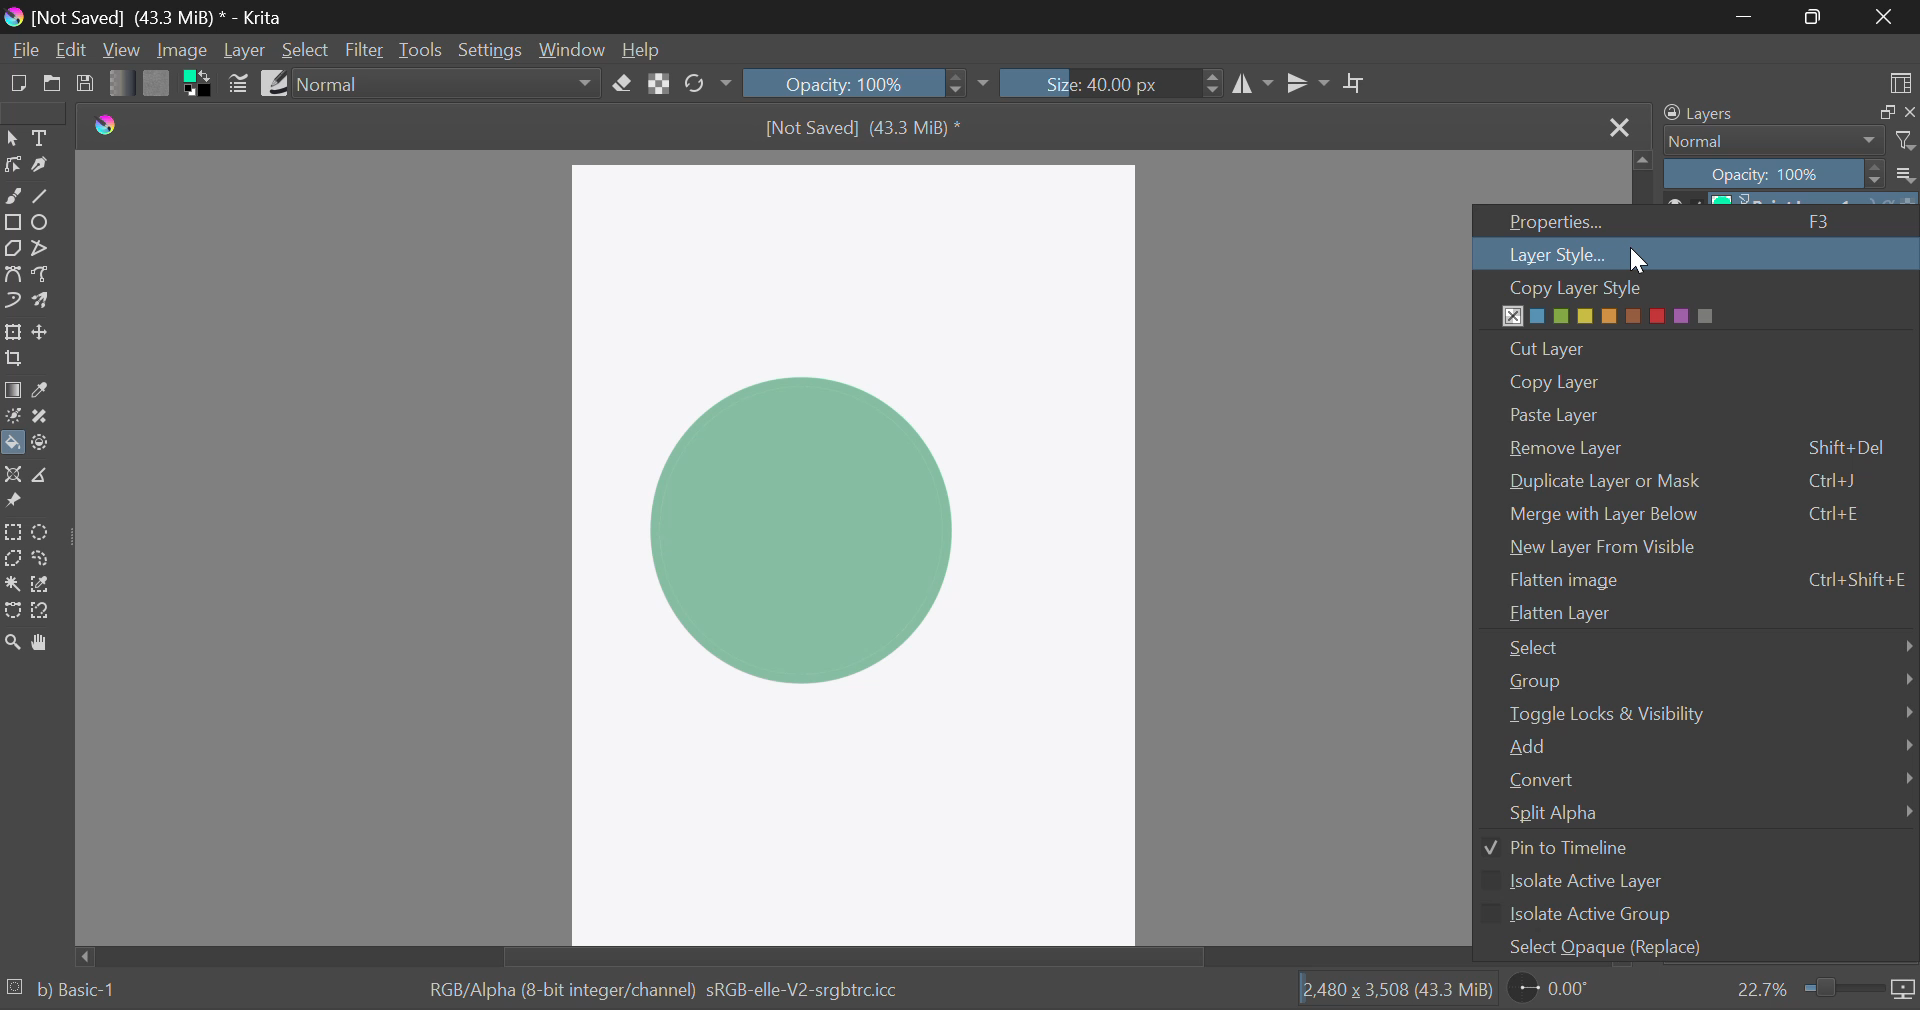 This screenshot has height=1010, width=1920. What do you see at coordinates (41, 417) in the screenshot?
I see `Smart Patch Tool` at bounding box center [41, 417].